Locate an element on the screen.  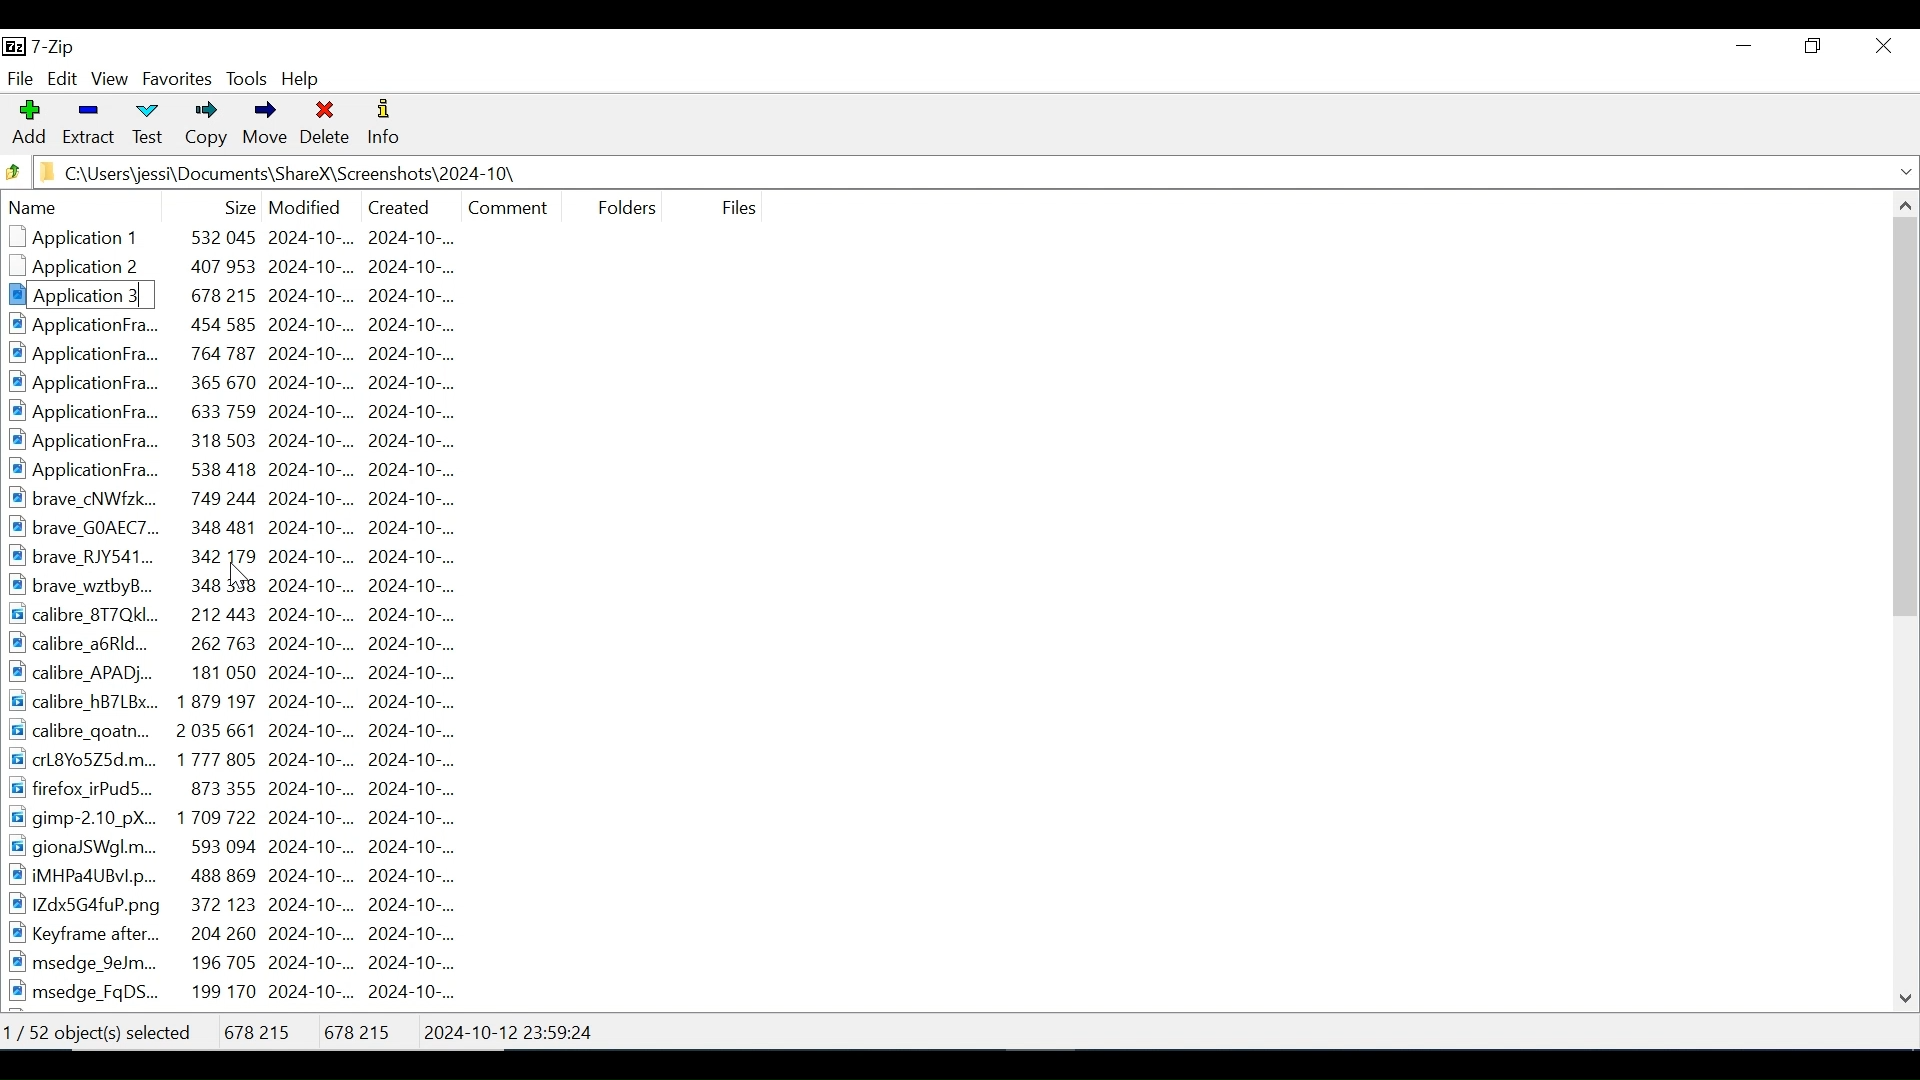
Close is located at coordinates (1882, 46).